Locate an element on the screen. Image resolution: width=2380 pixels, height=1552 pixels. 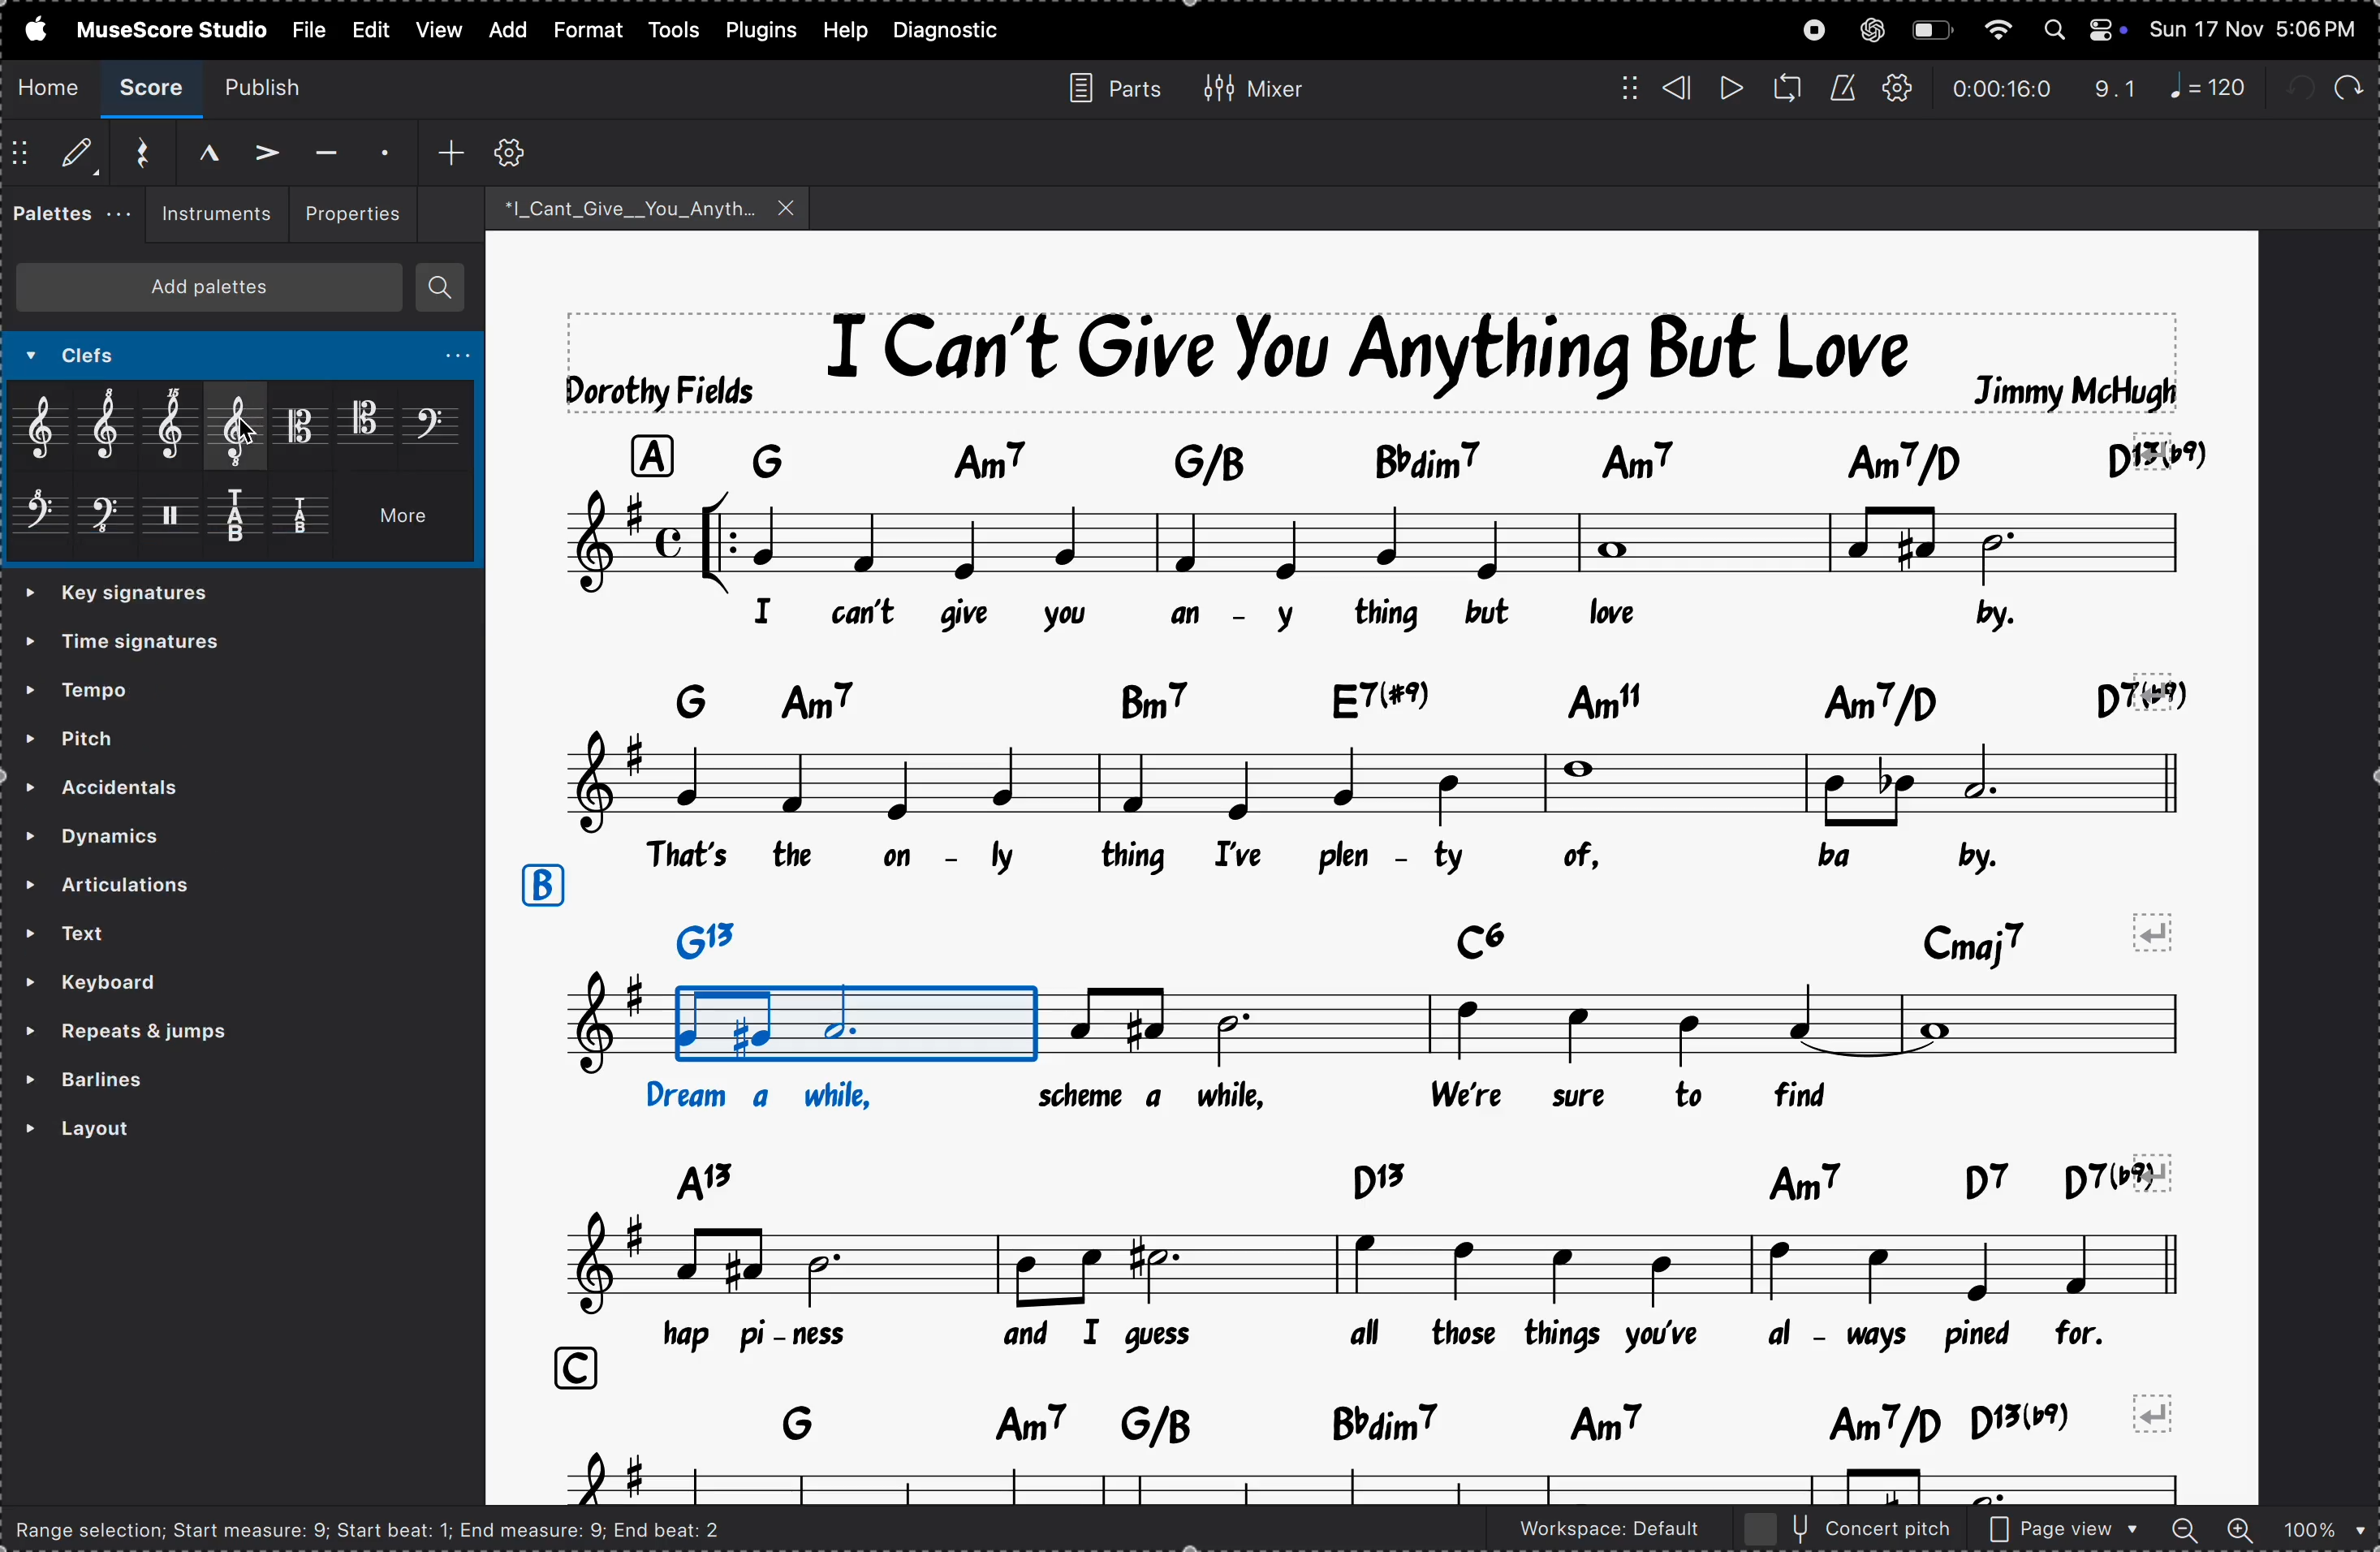
staccato  is located at coordinates (381, 149).